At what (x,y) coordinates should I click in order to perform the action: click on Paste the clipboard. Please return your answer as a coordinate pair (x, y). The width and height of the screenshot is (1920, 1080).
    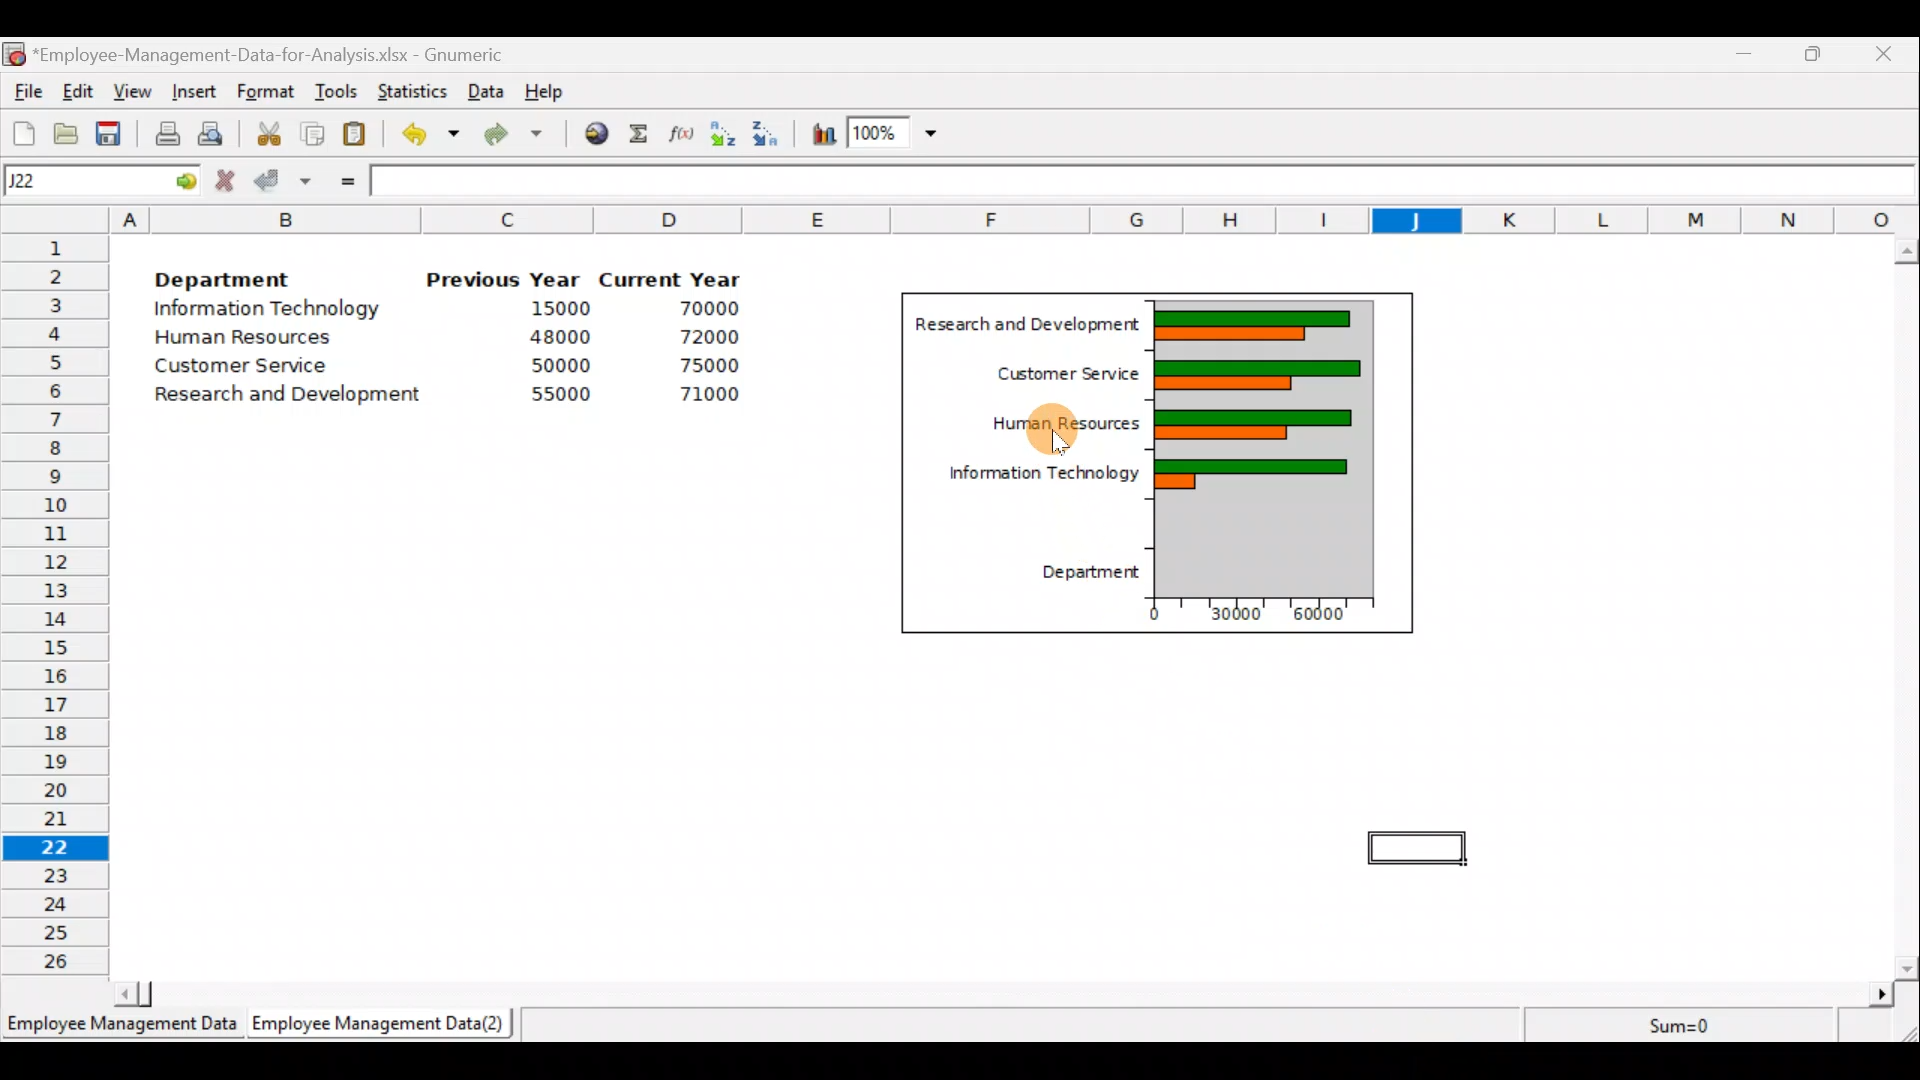
    Looking at the image, I should click on (360, 136).